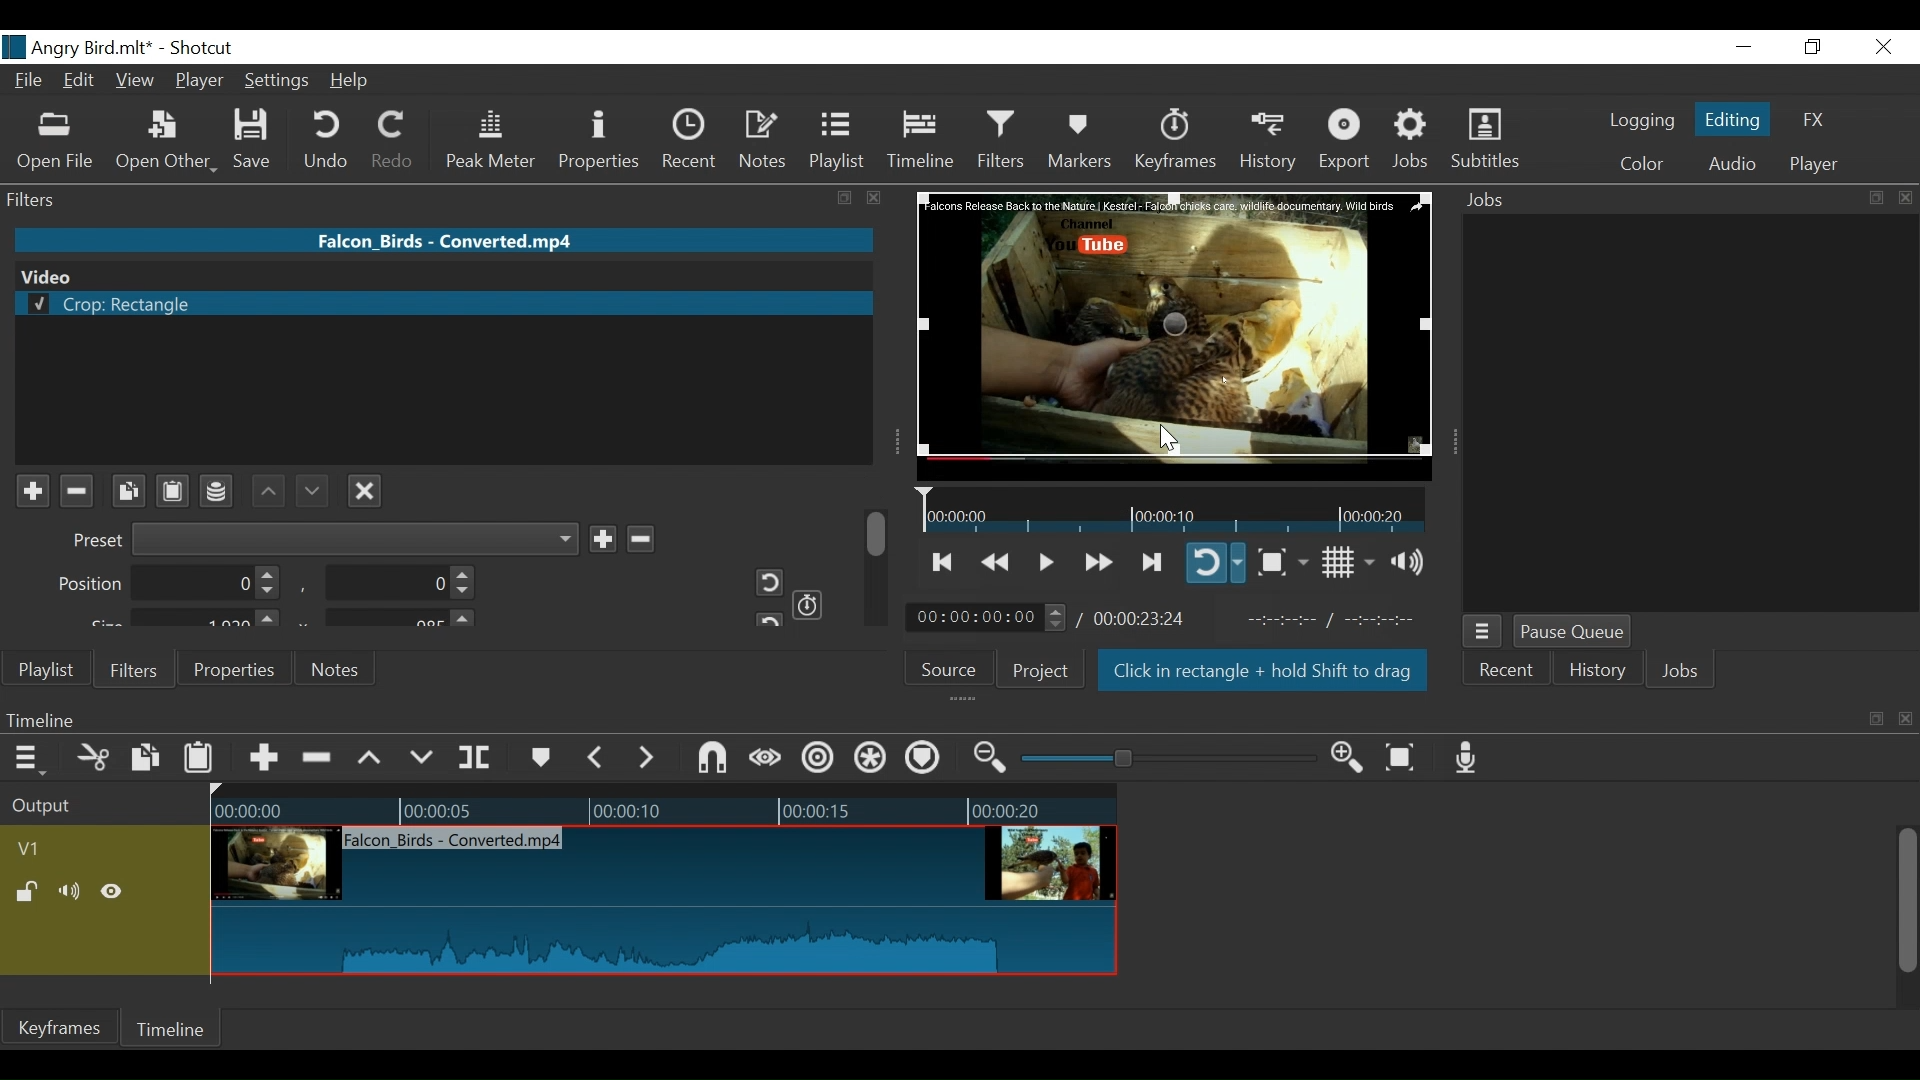  Describe the element at coordinates (173, 1029) in the screenshot. I see `Timeline` at that location.